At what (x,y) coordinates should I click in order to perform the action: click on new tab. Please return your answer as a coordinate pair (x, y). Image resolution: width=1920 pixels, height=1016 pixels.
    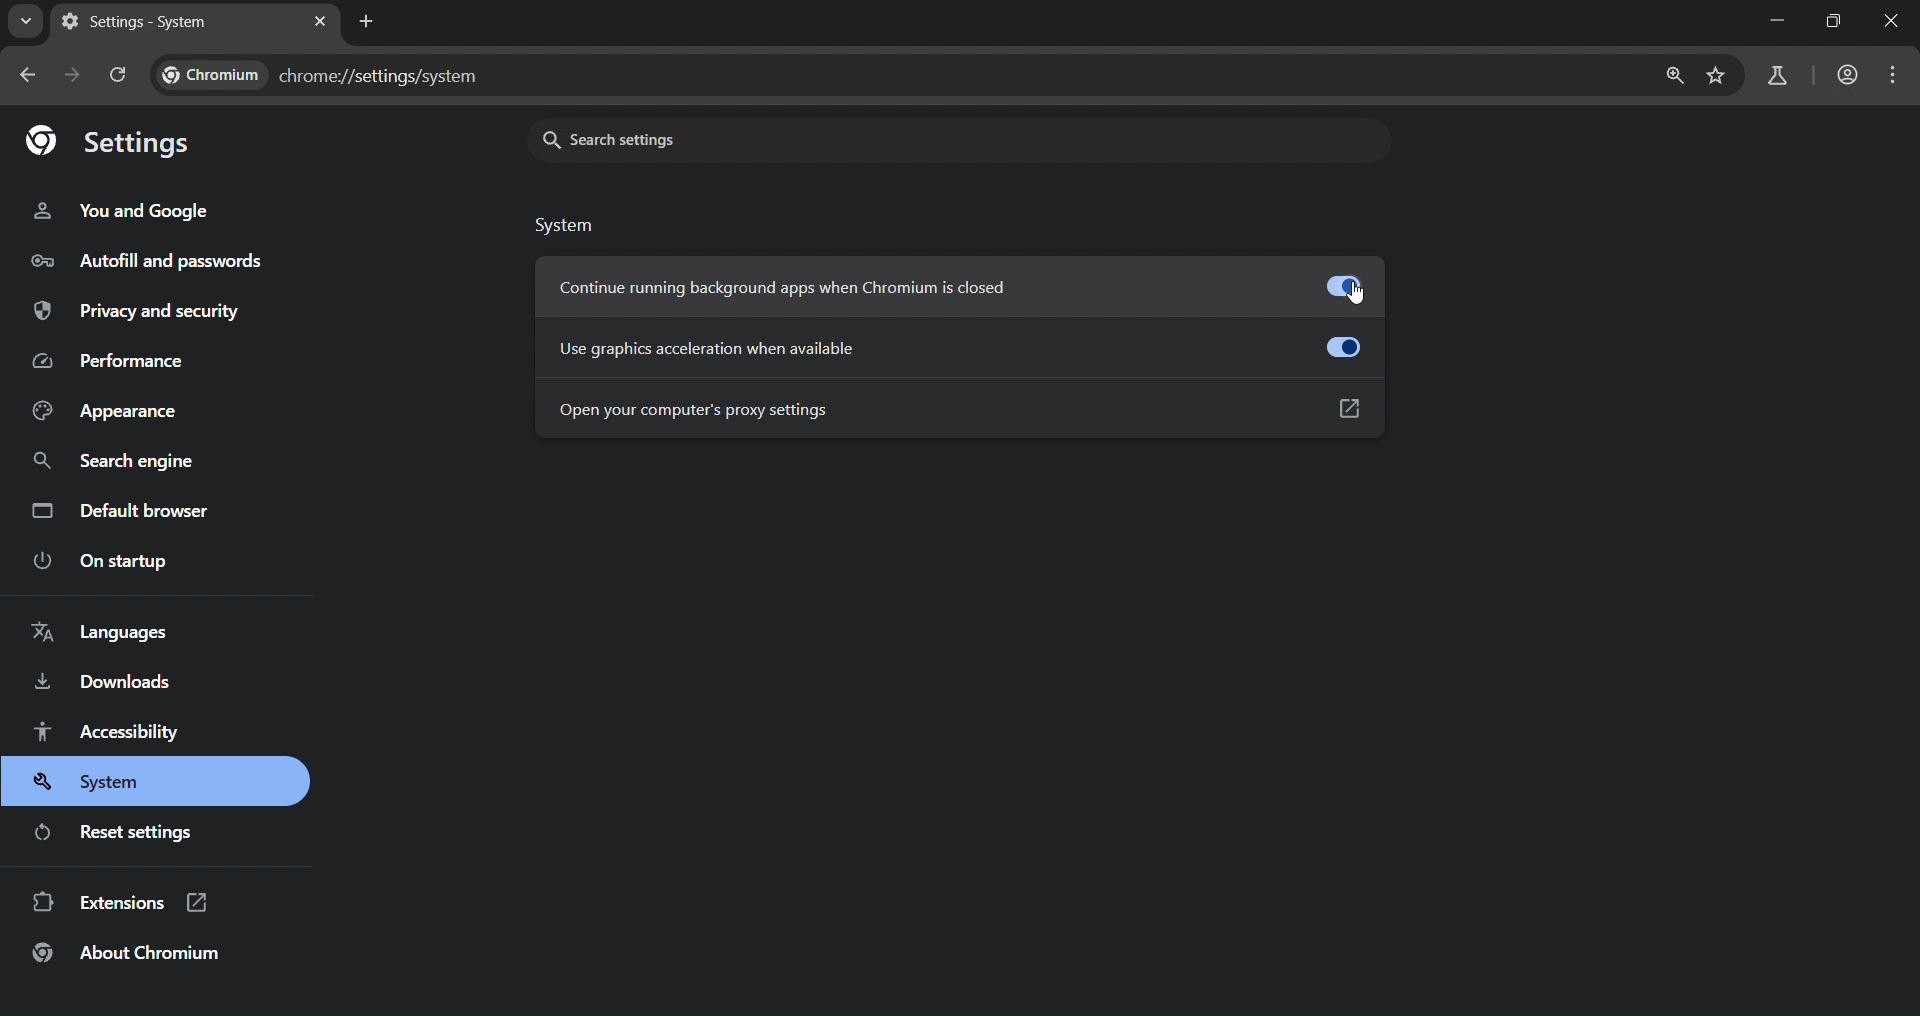
    Looking at the image, I should click on (367, 22).